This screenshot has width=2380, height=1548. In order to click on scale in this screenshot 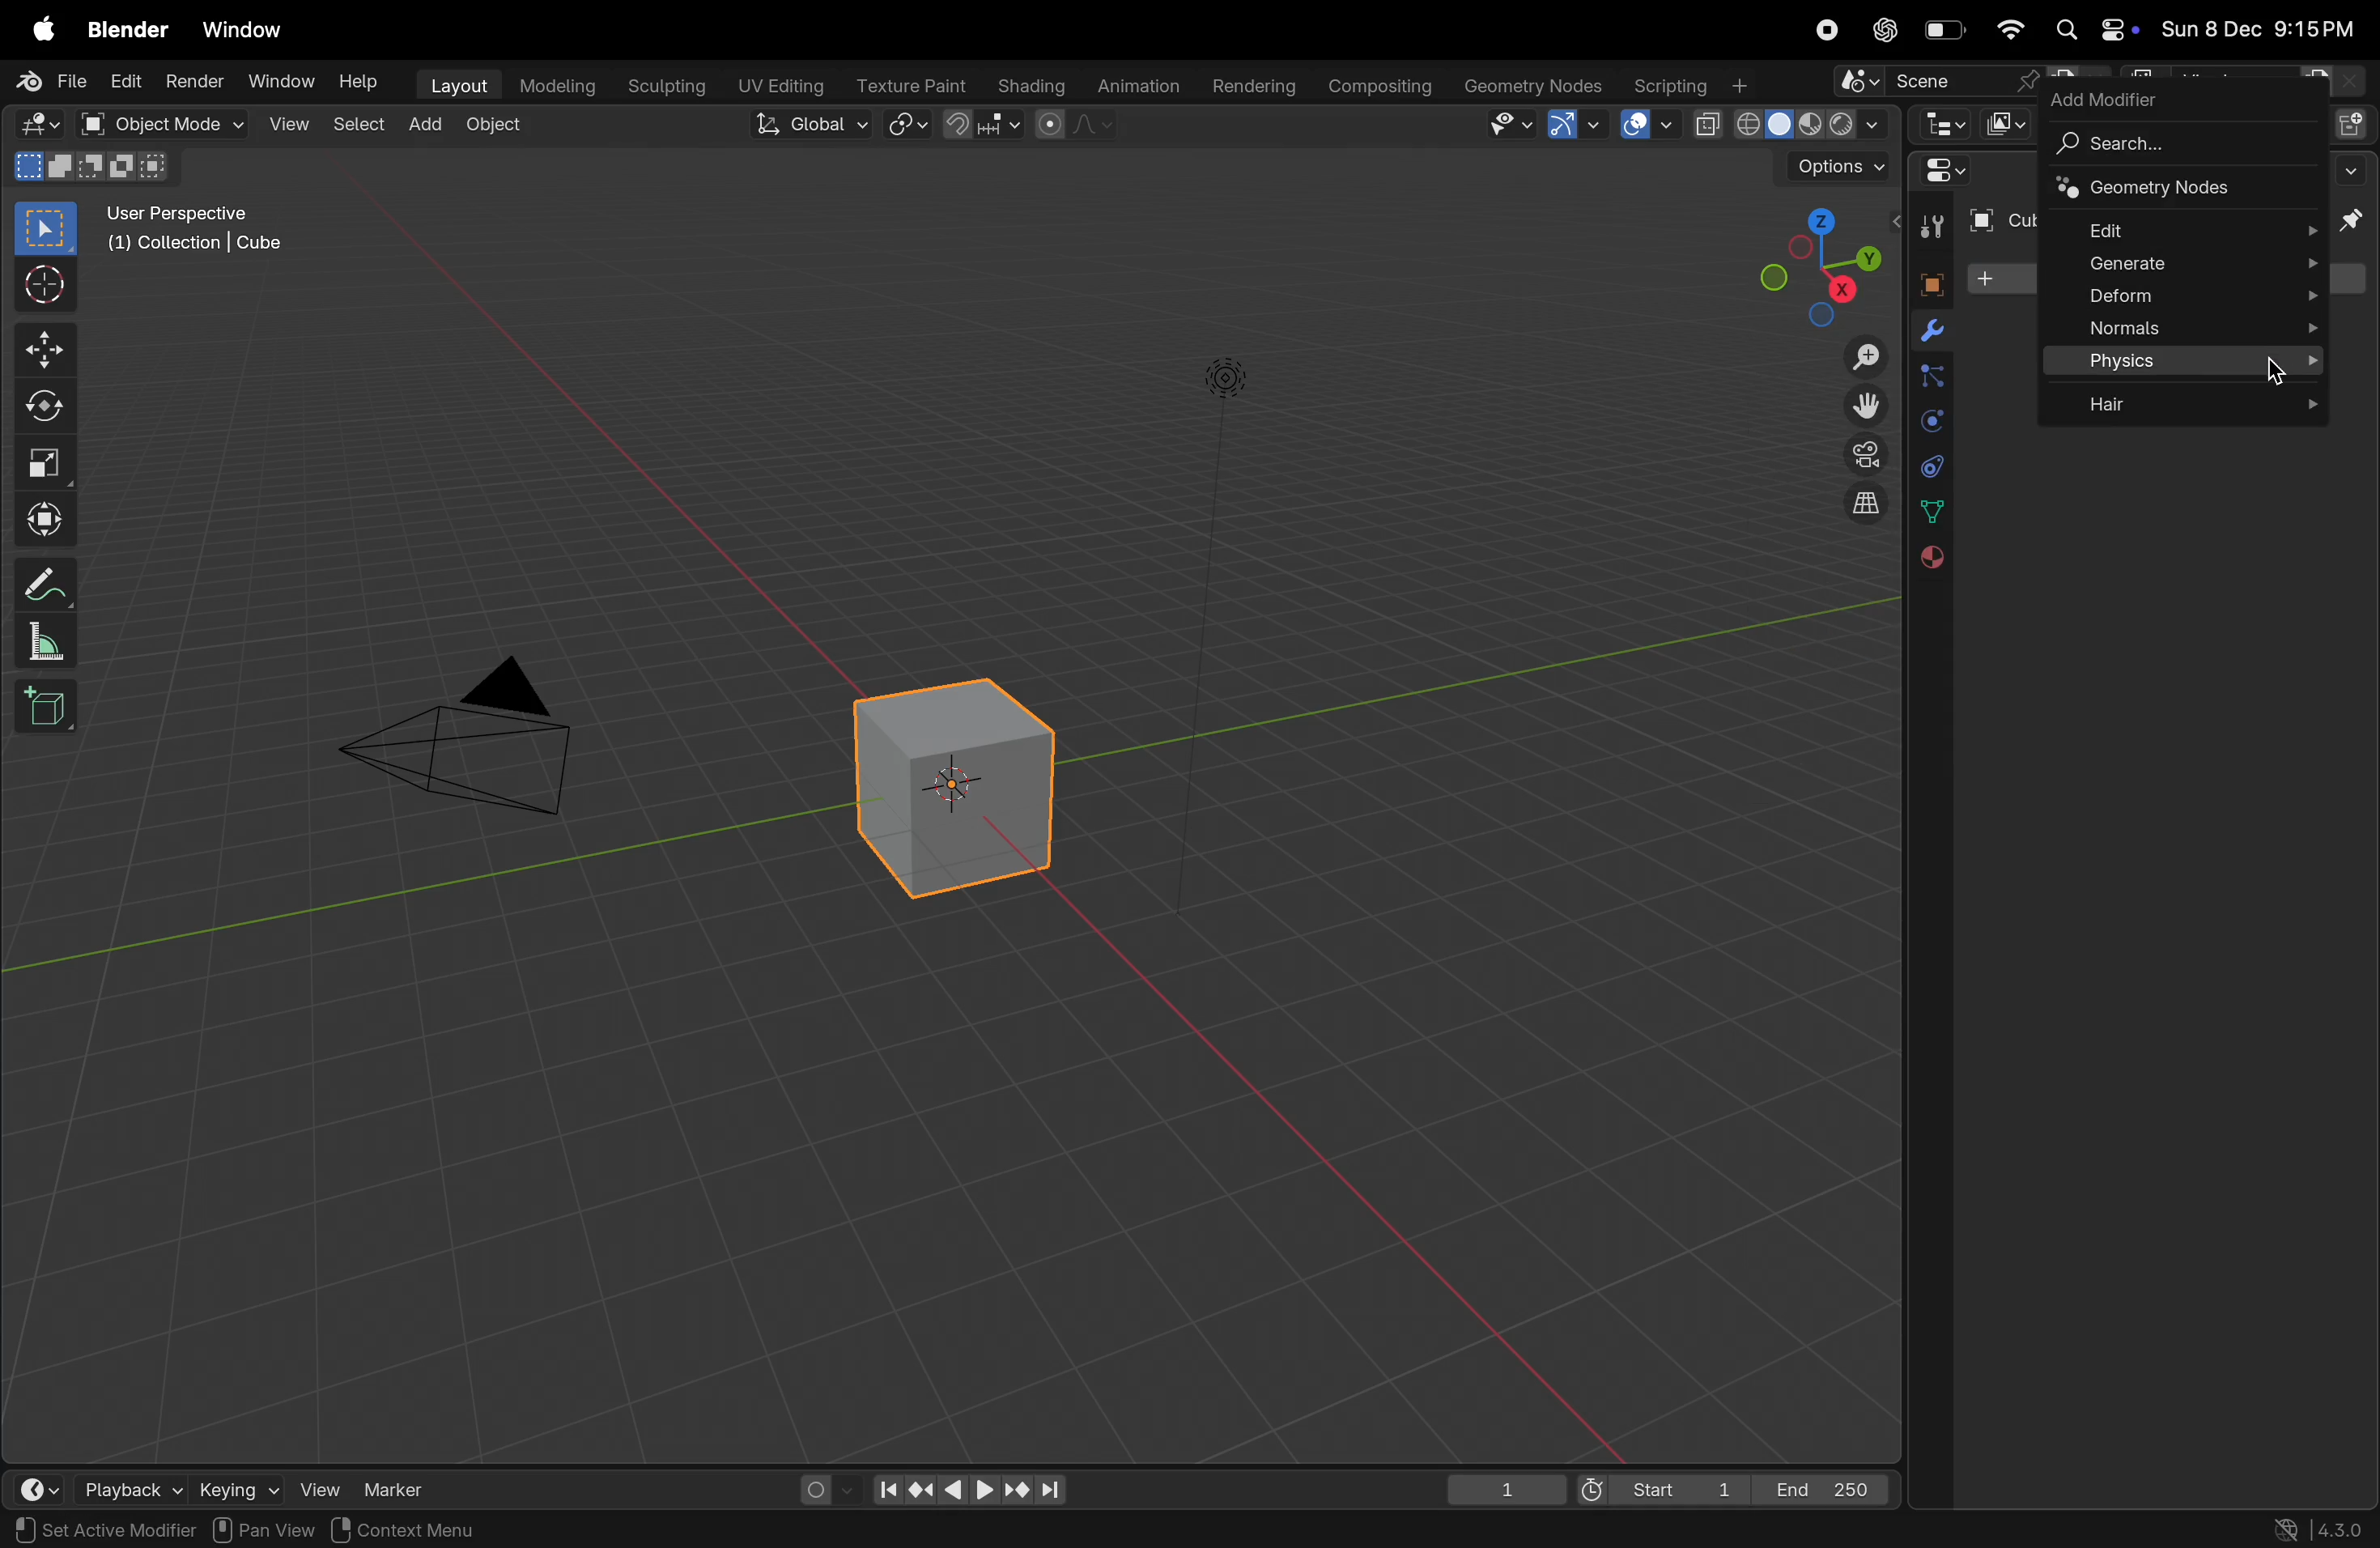, I will do `click(45, 464)`.